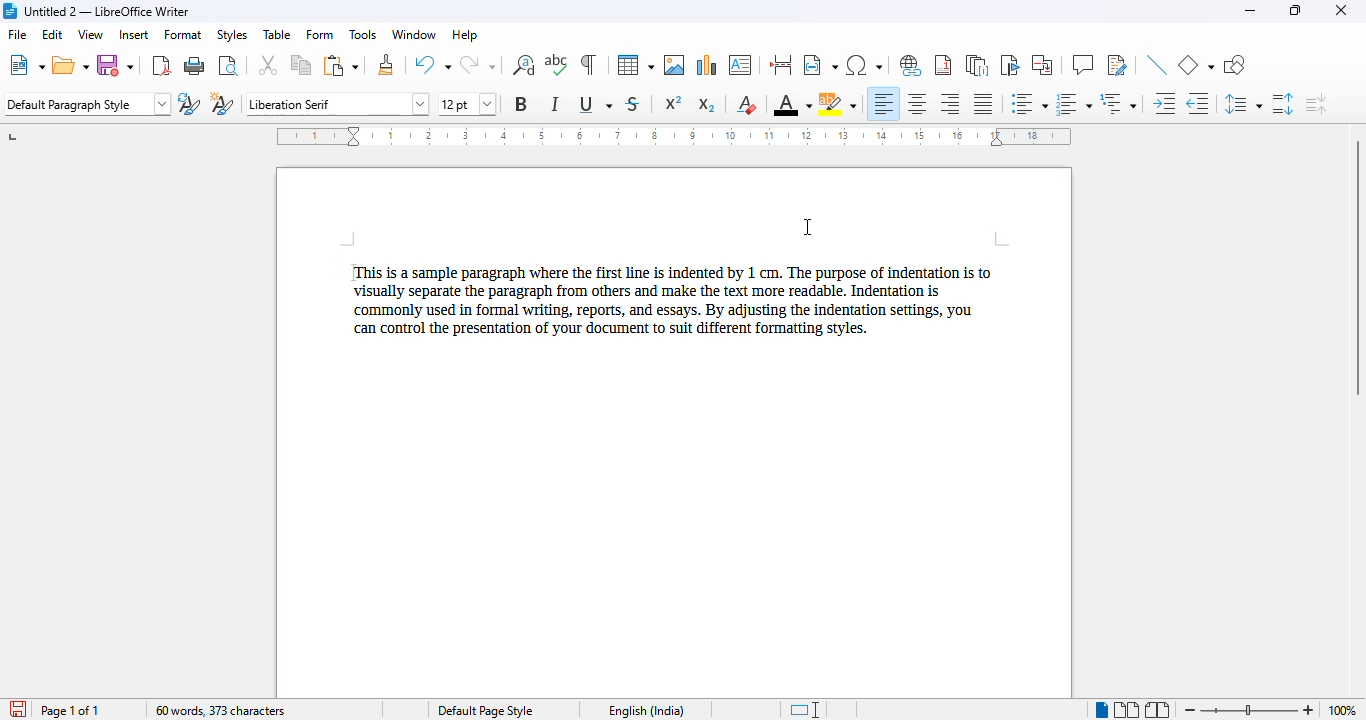  Describe the element at coordinates (589, 65) in the screenshot. I see `toggle formatting marks` at that location.